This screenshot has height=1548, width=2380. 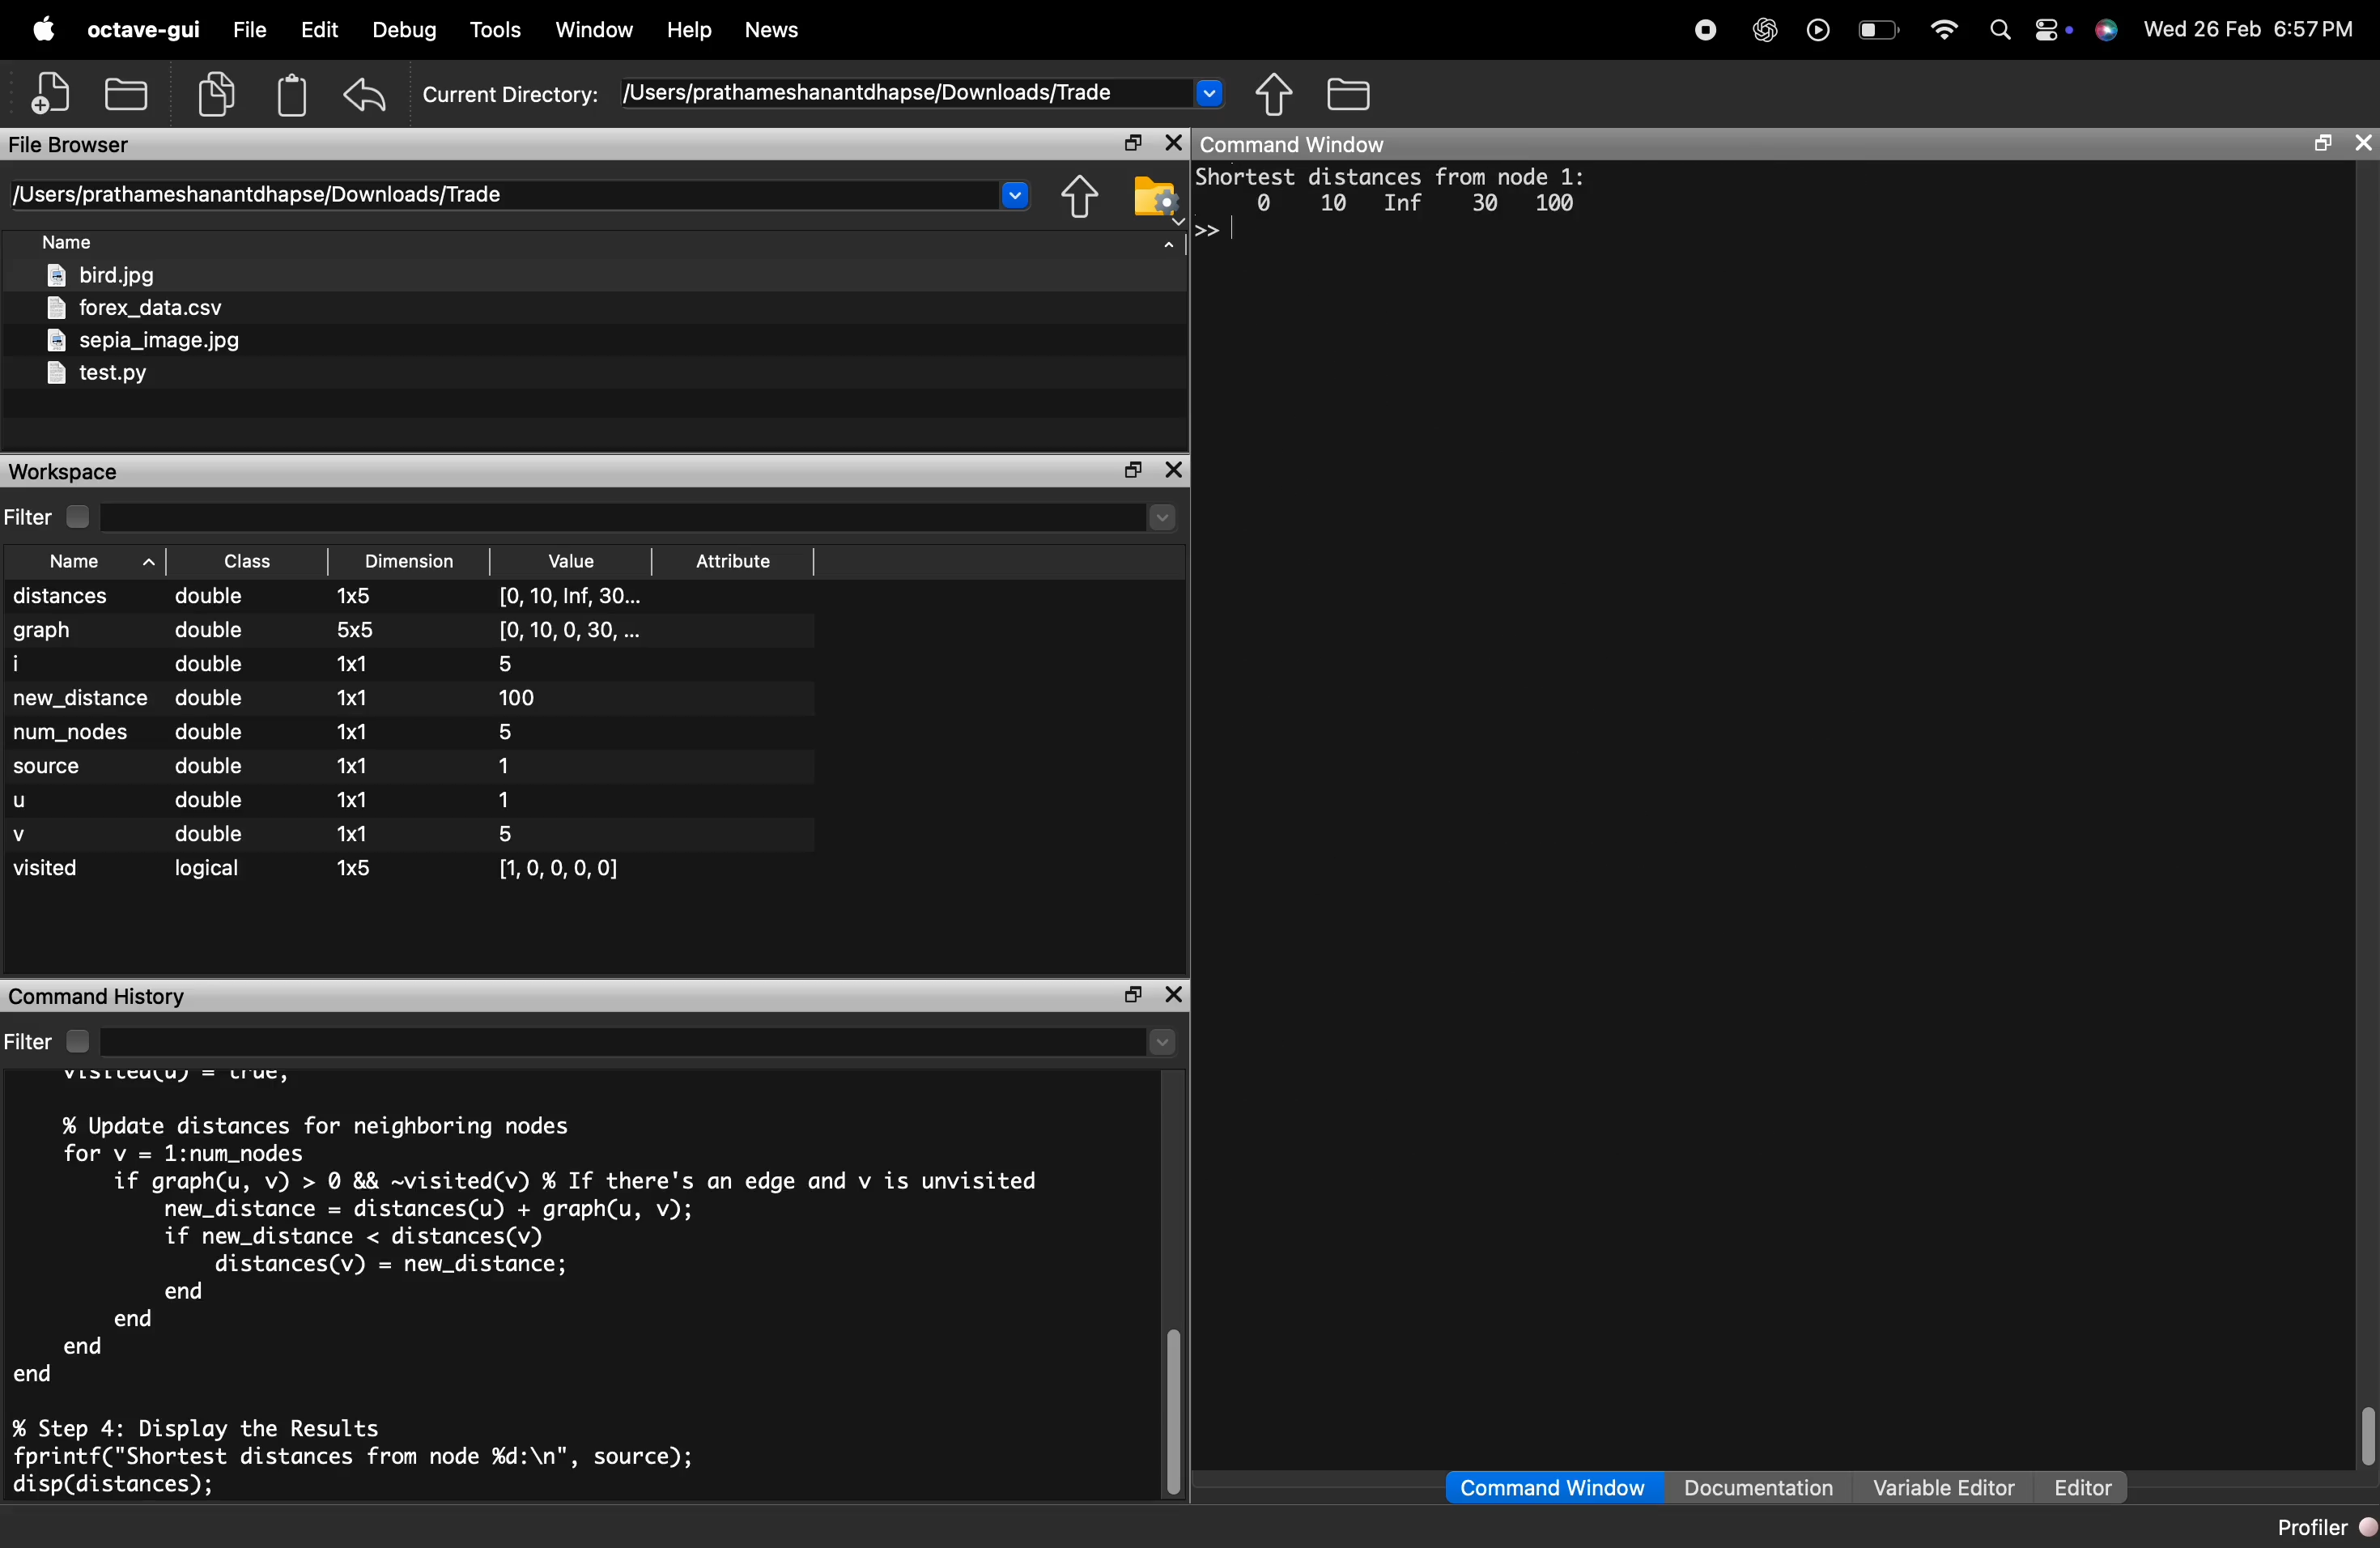 What do you see at coordinates (2057, 32) in the screenshot?
I see `action center` at bounding box center [2057, 32].